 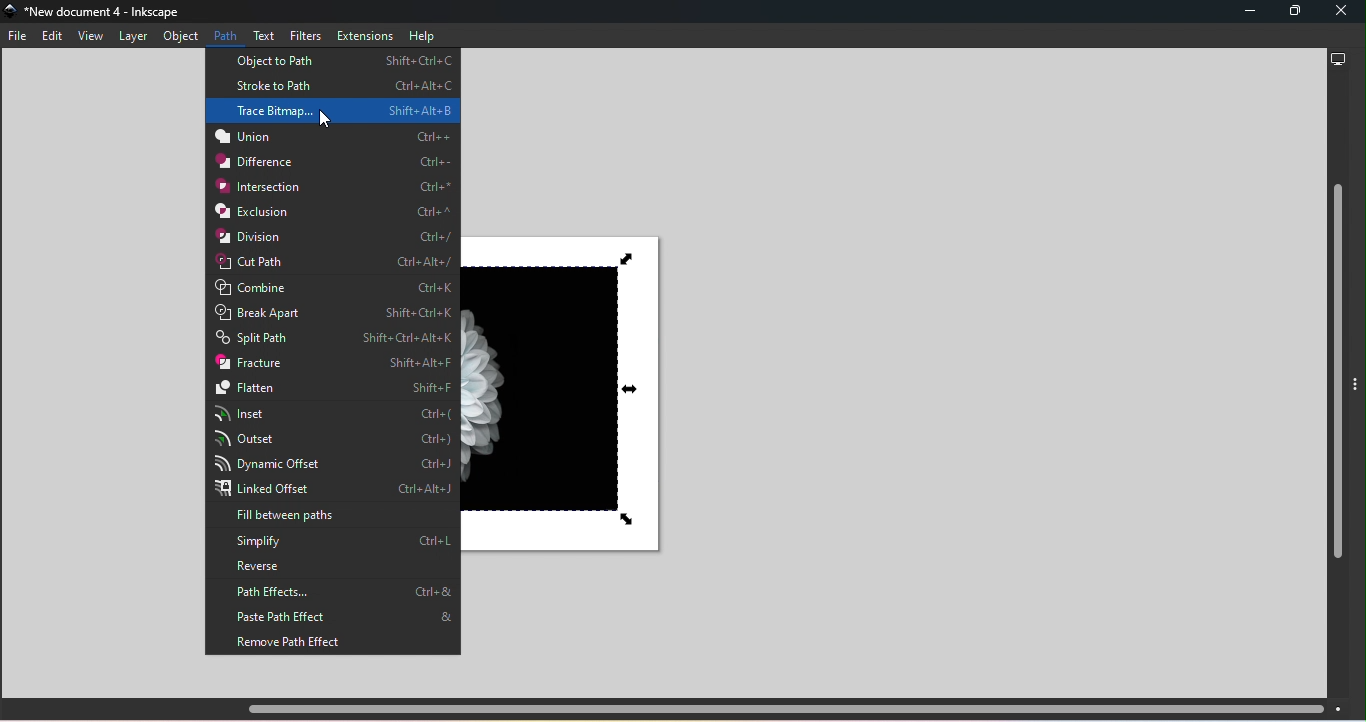 What do you see at coordinates (333, 488) in the screenshot?
I see `Linked offset` at bounding box center [333, 488].